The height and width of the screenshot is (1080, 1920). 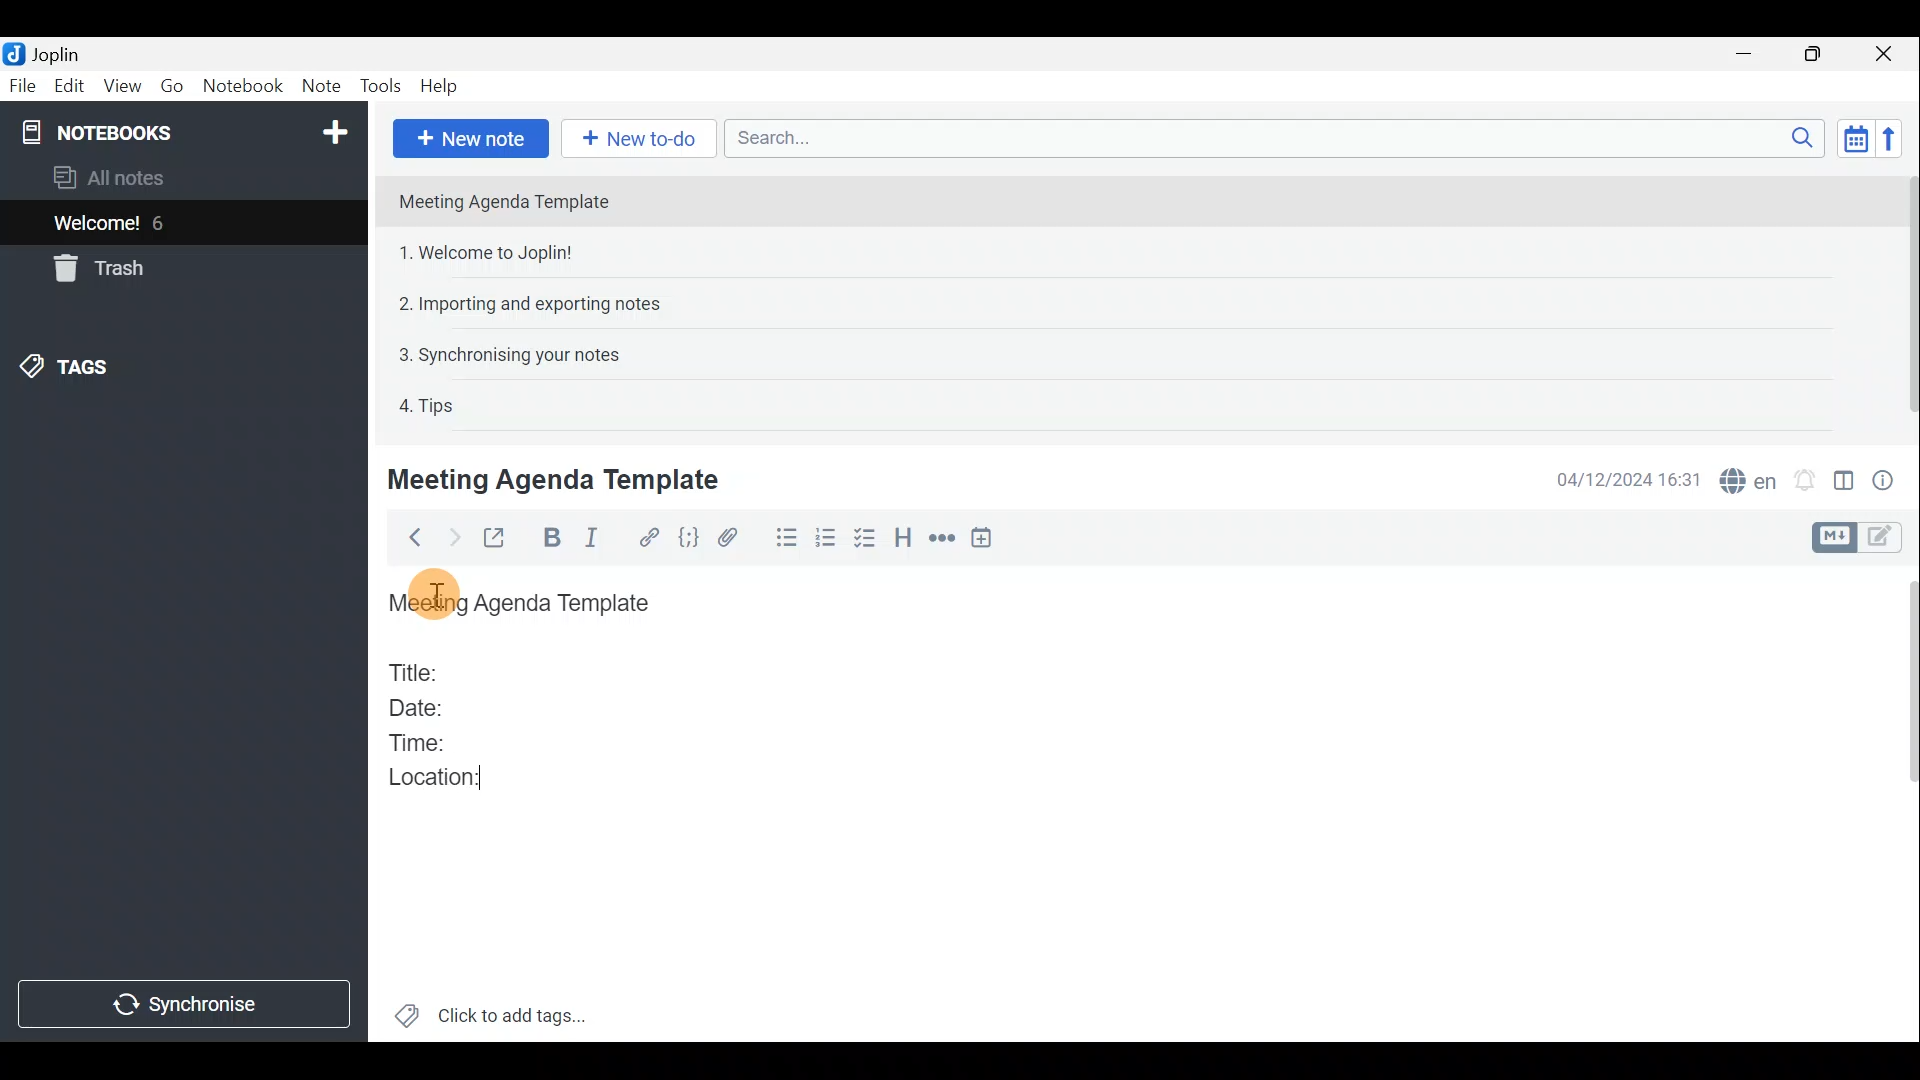 I want to click on Joplin, so click(x=55, y=53).